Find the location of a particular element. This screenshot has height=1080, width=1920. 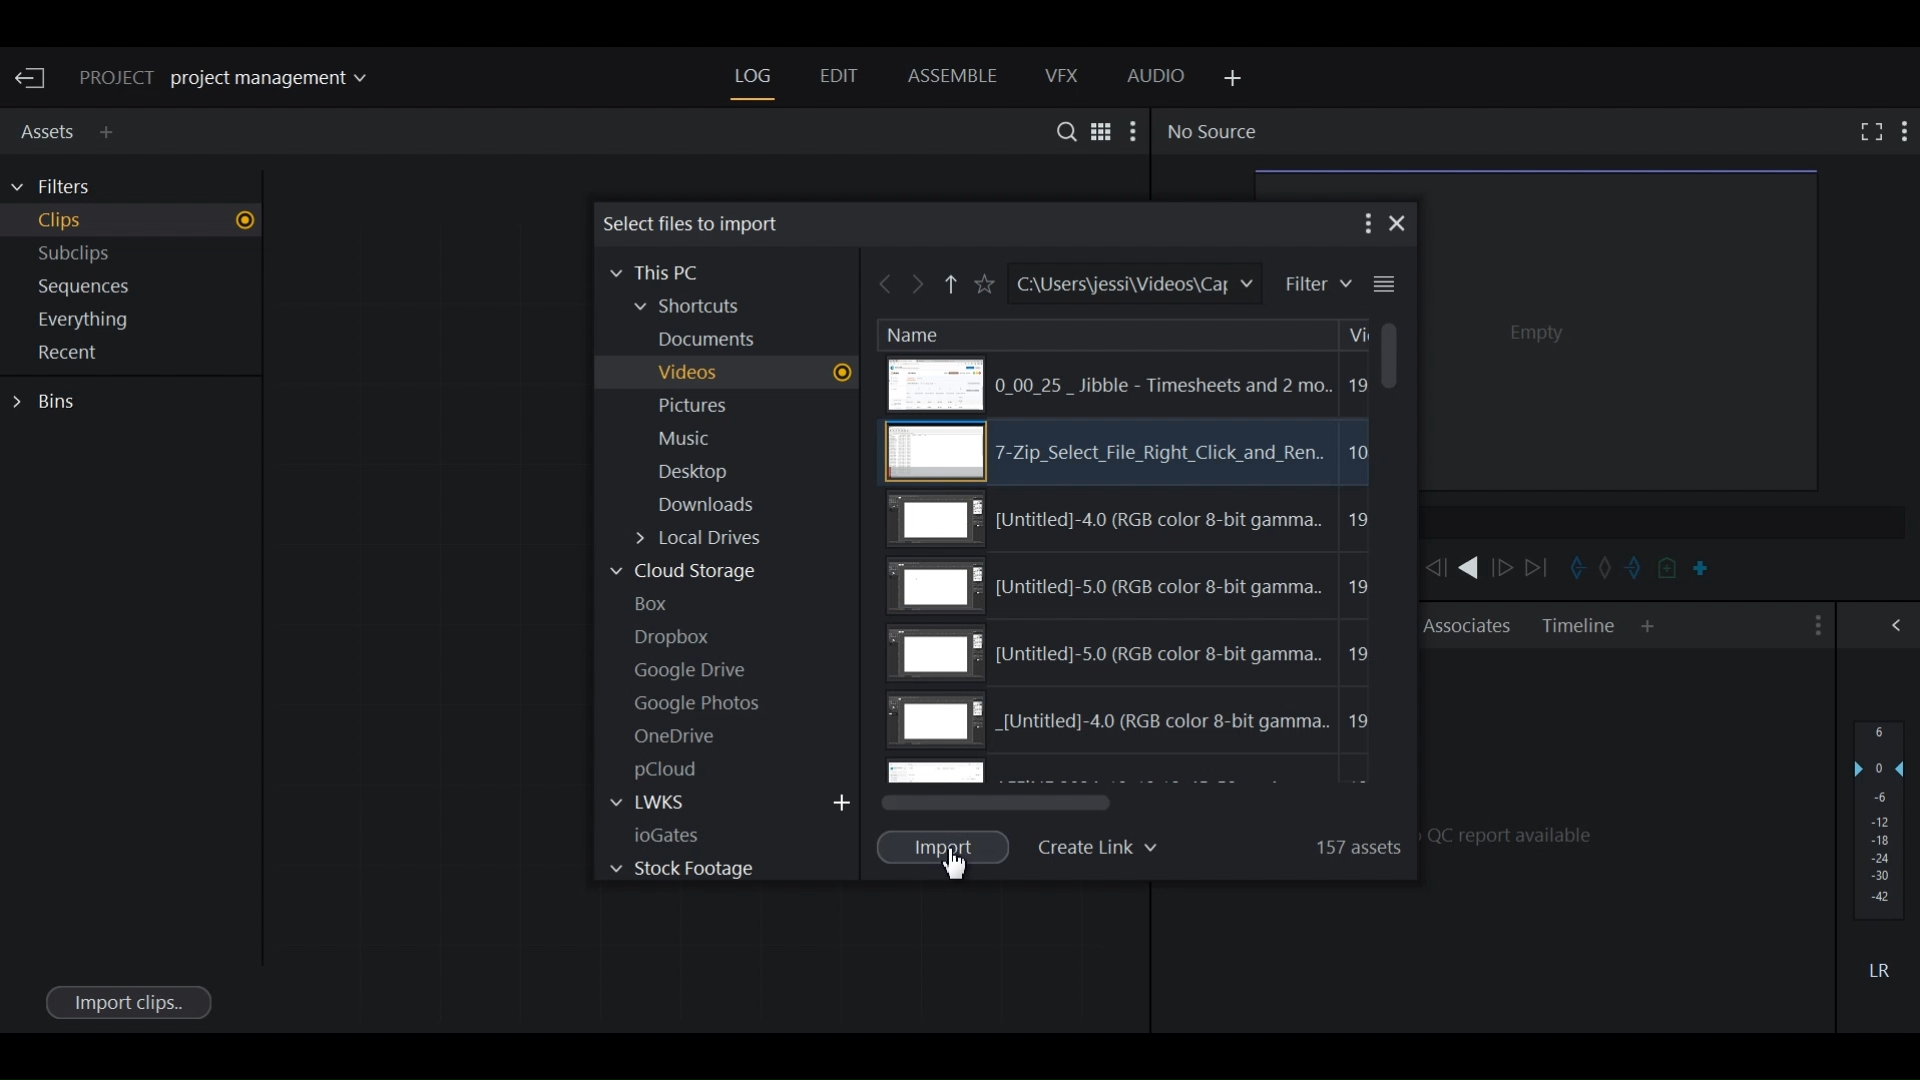

Clear marks is located at coordinates (1605, 570).